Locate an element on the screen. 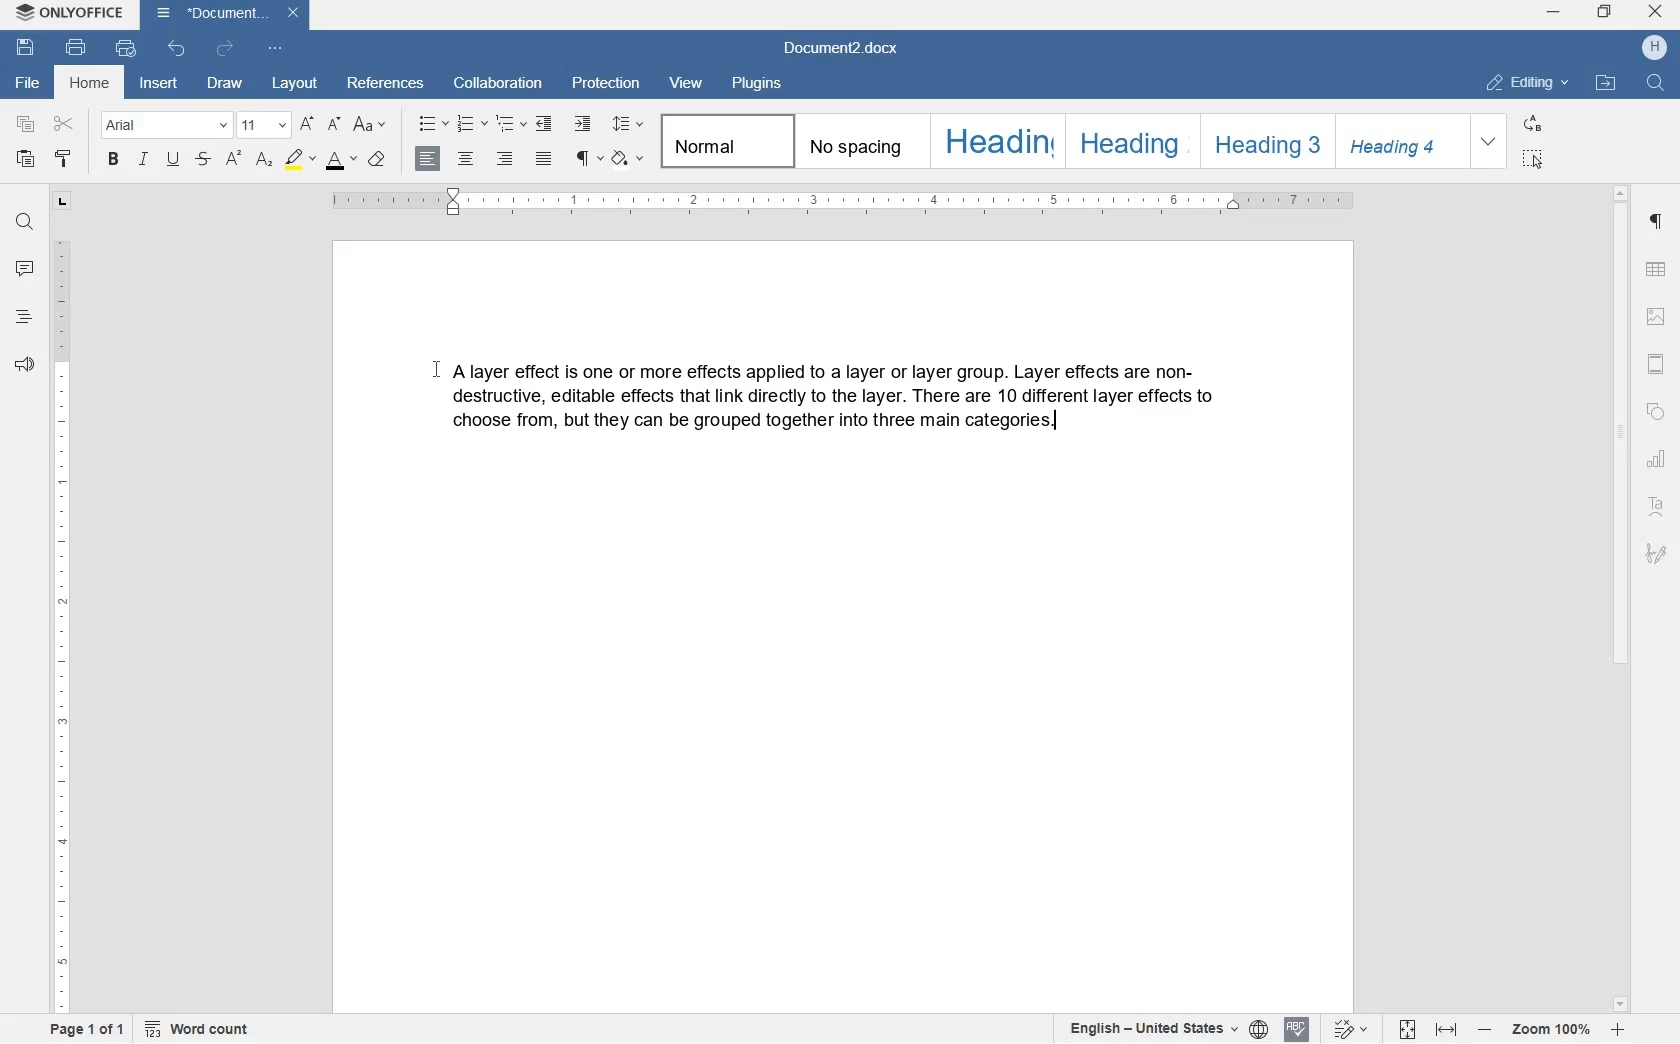  hp is located at coordinates (1653, 48).